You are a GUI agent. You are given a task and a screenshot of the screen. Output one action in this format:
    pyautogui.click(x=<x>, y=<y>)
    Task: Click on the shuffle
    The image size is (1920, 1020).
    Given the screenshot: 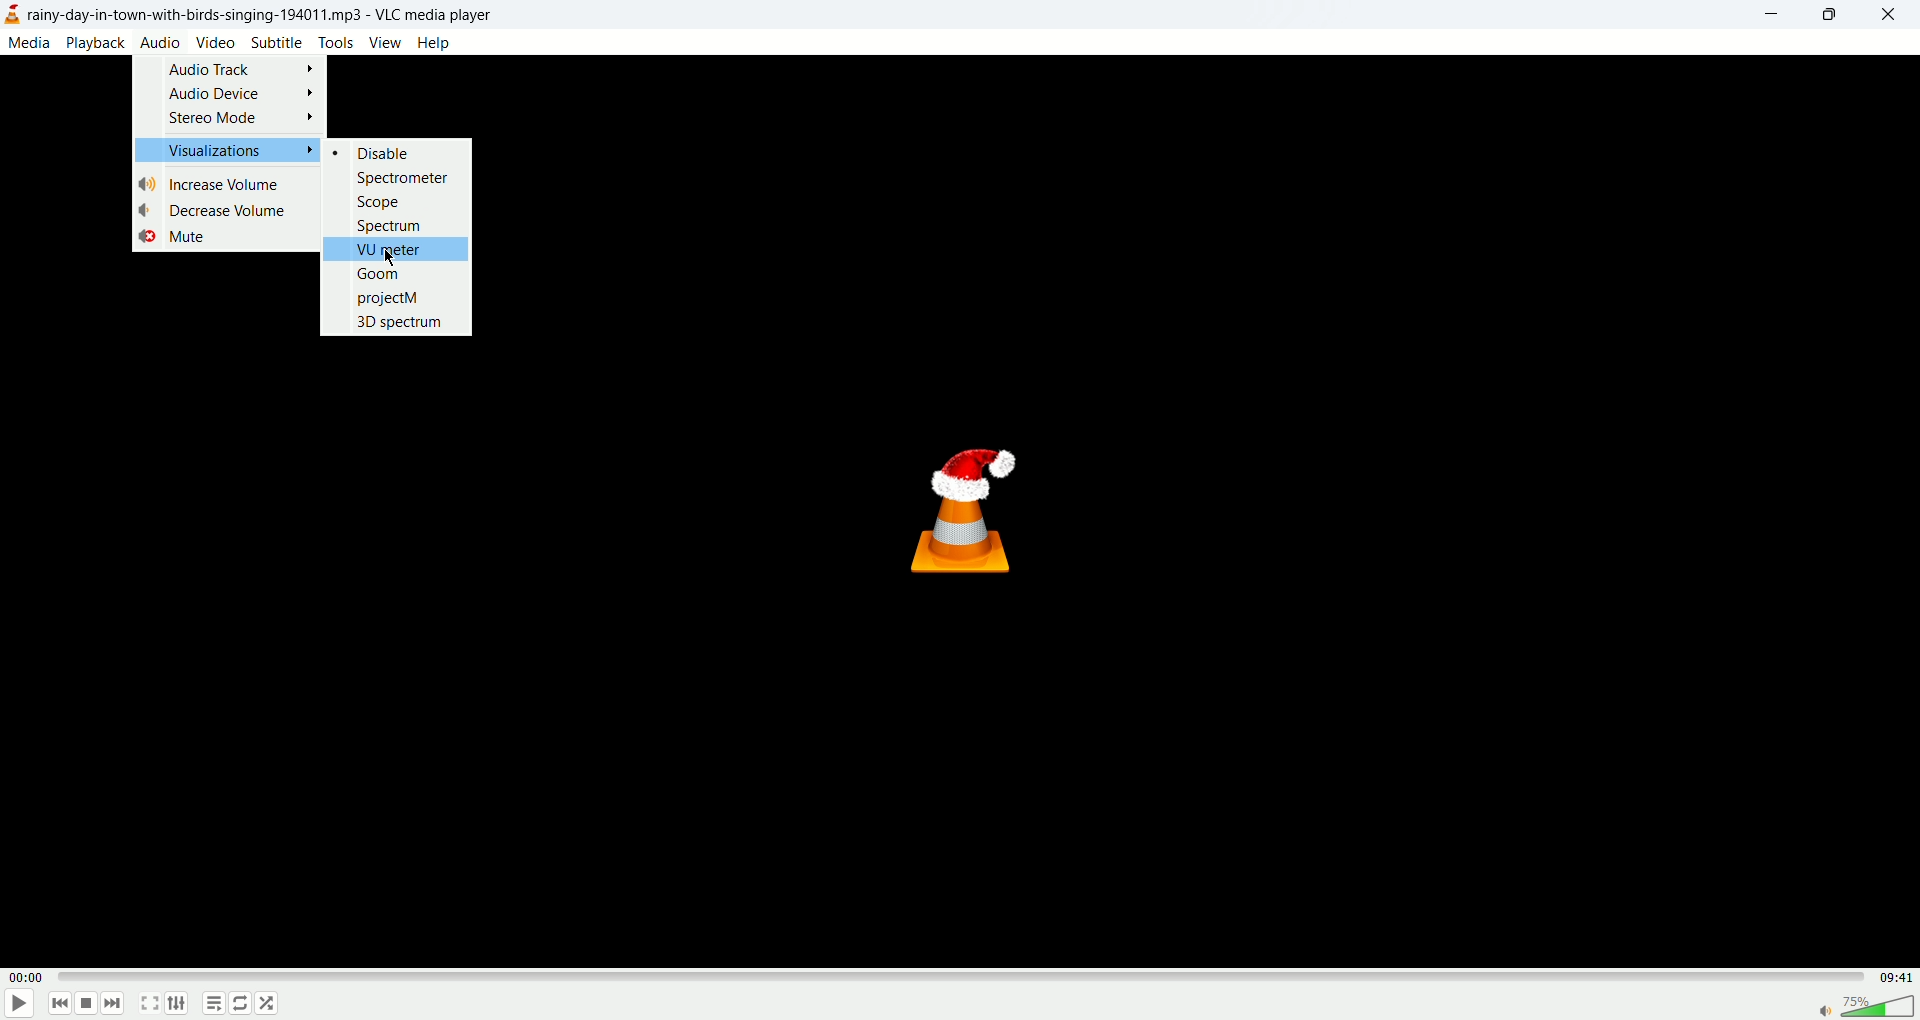 What is the action you would take?
    pyautogui.click(x=271, y=1008)
    